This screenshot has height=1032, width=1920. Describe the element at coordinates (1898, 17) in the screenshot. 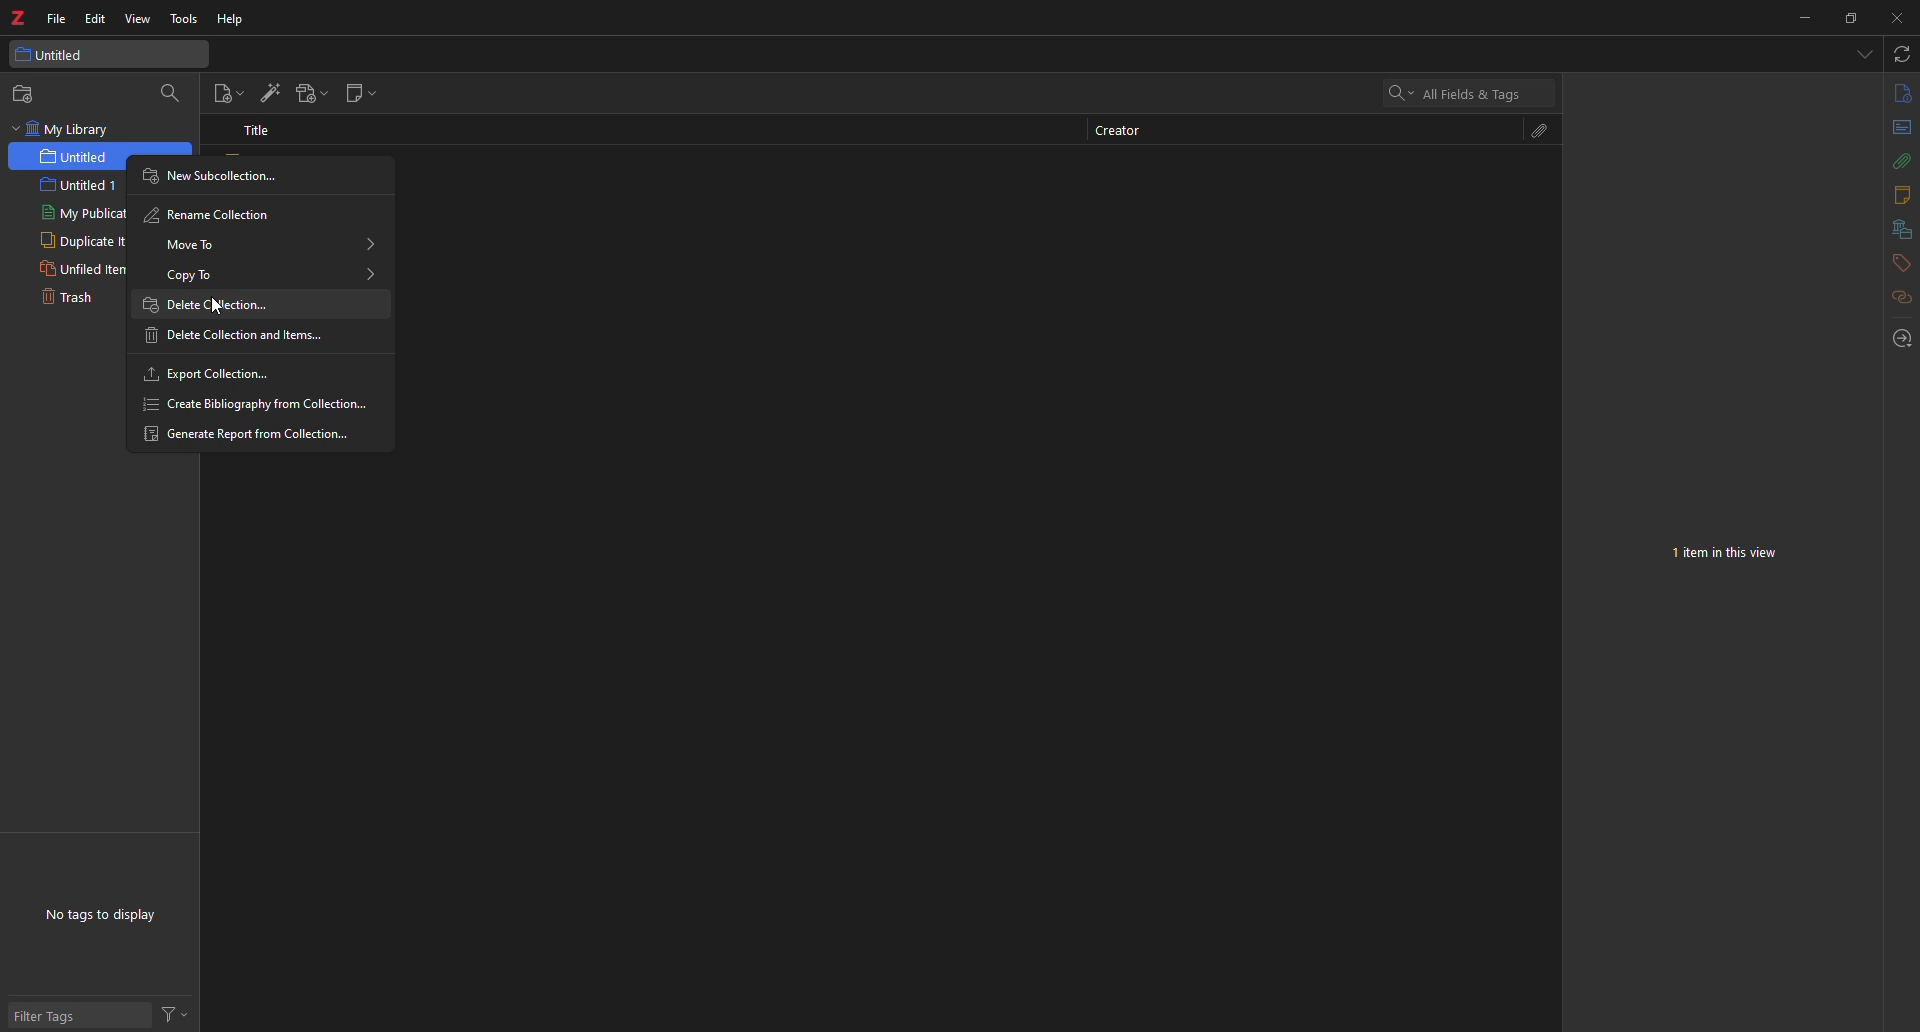

I see `close` at that location.